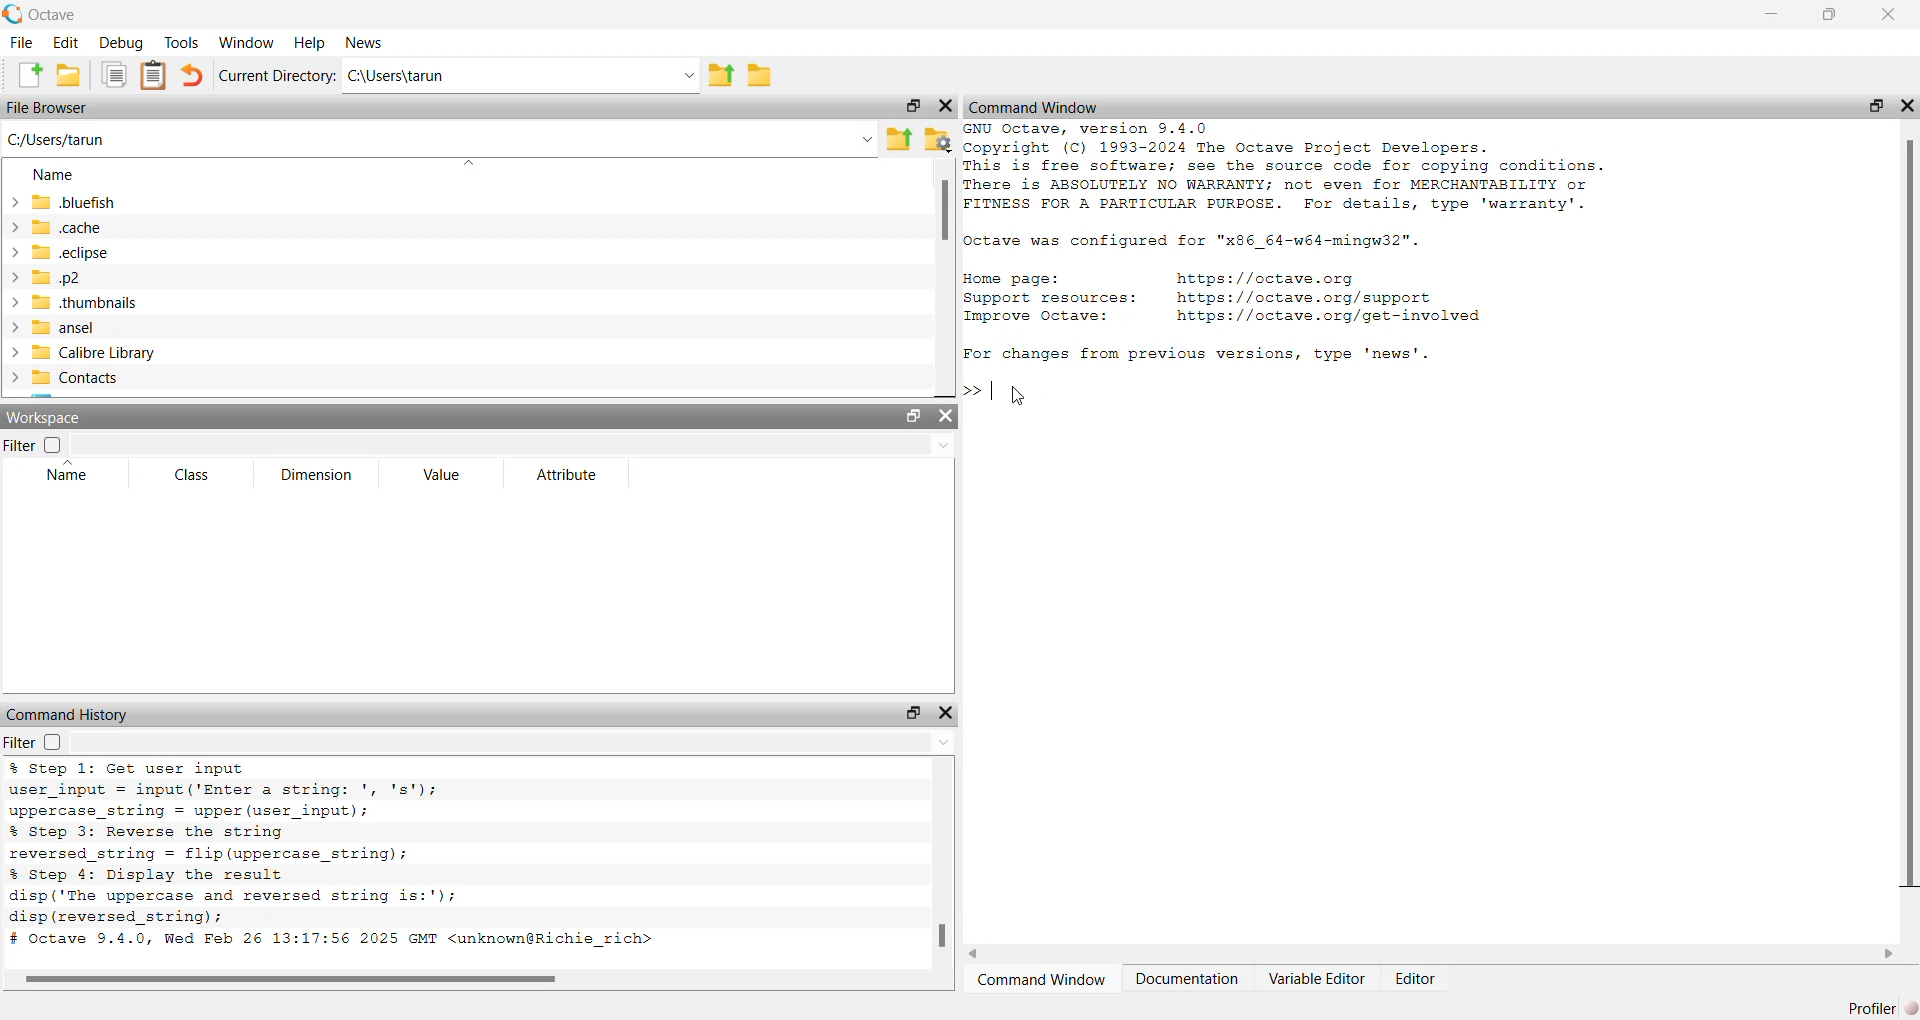 This screenshot has width=1920, height=1020. I want to click on one directory up, so click(900, 140).